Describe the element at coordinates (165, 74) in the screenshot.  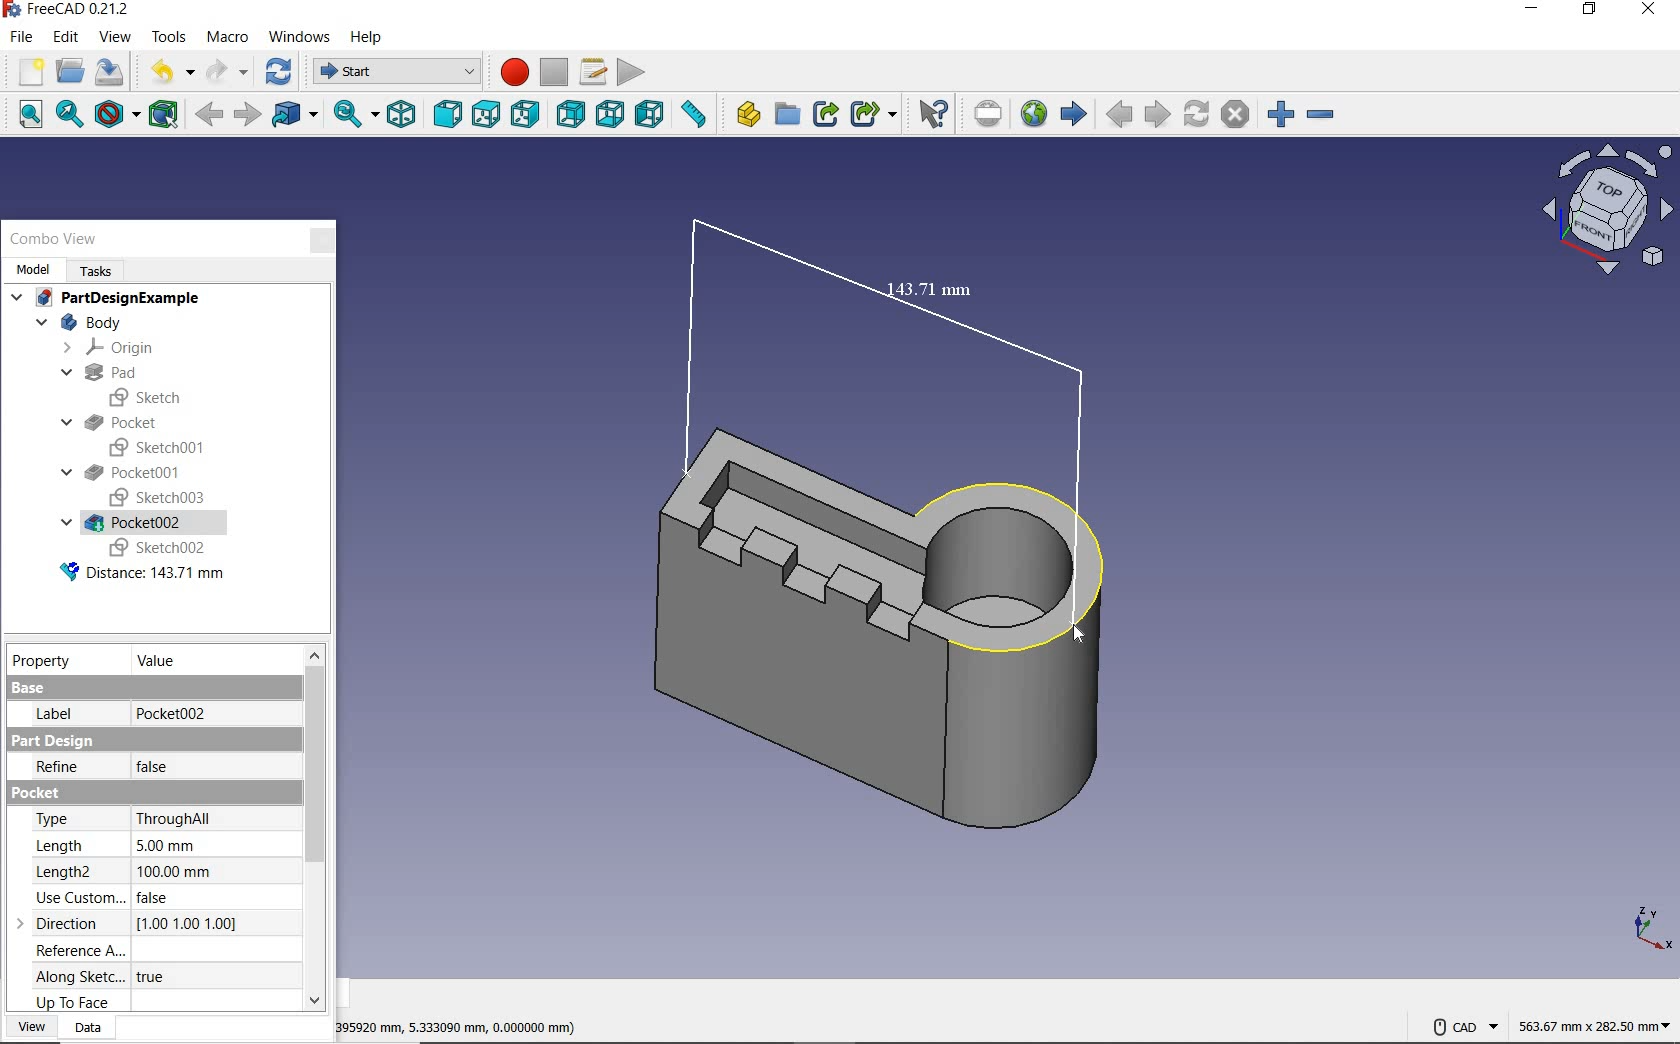
I see `undo` at that location.